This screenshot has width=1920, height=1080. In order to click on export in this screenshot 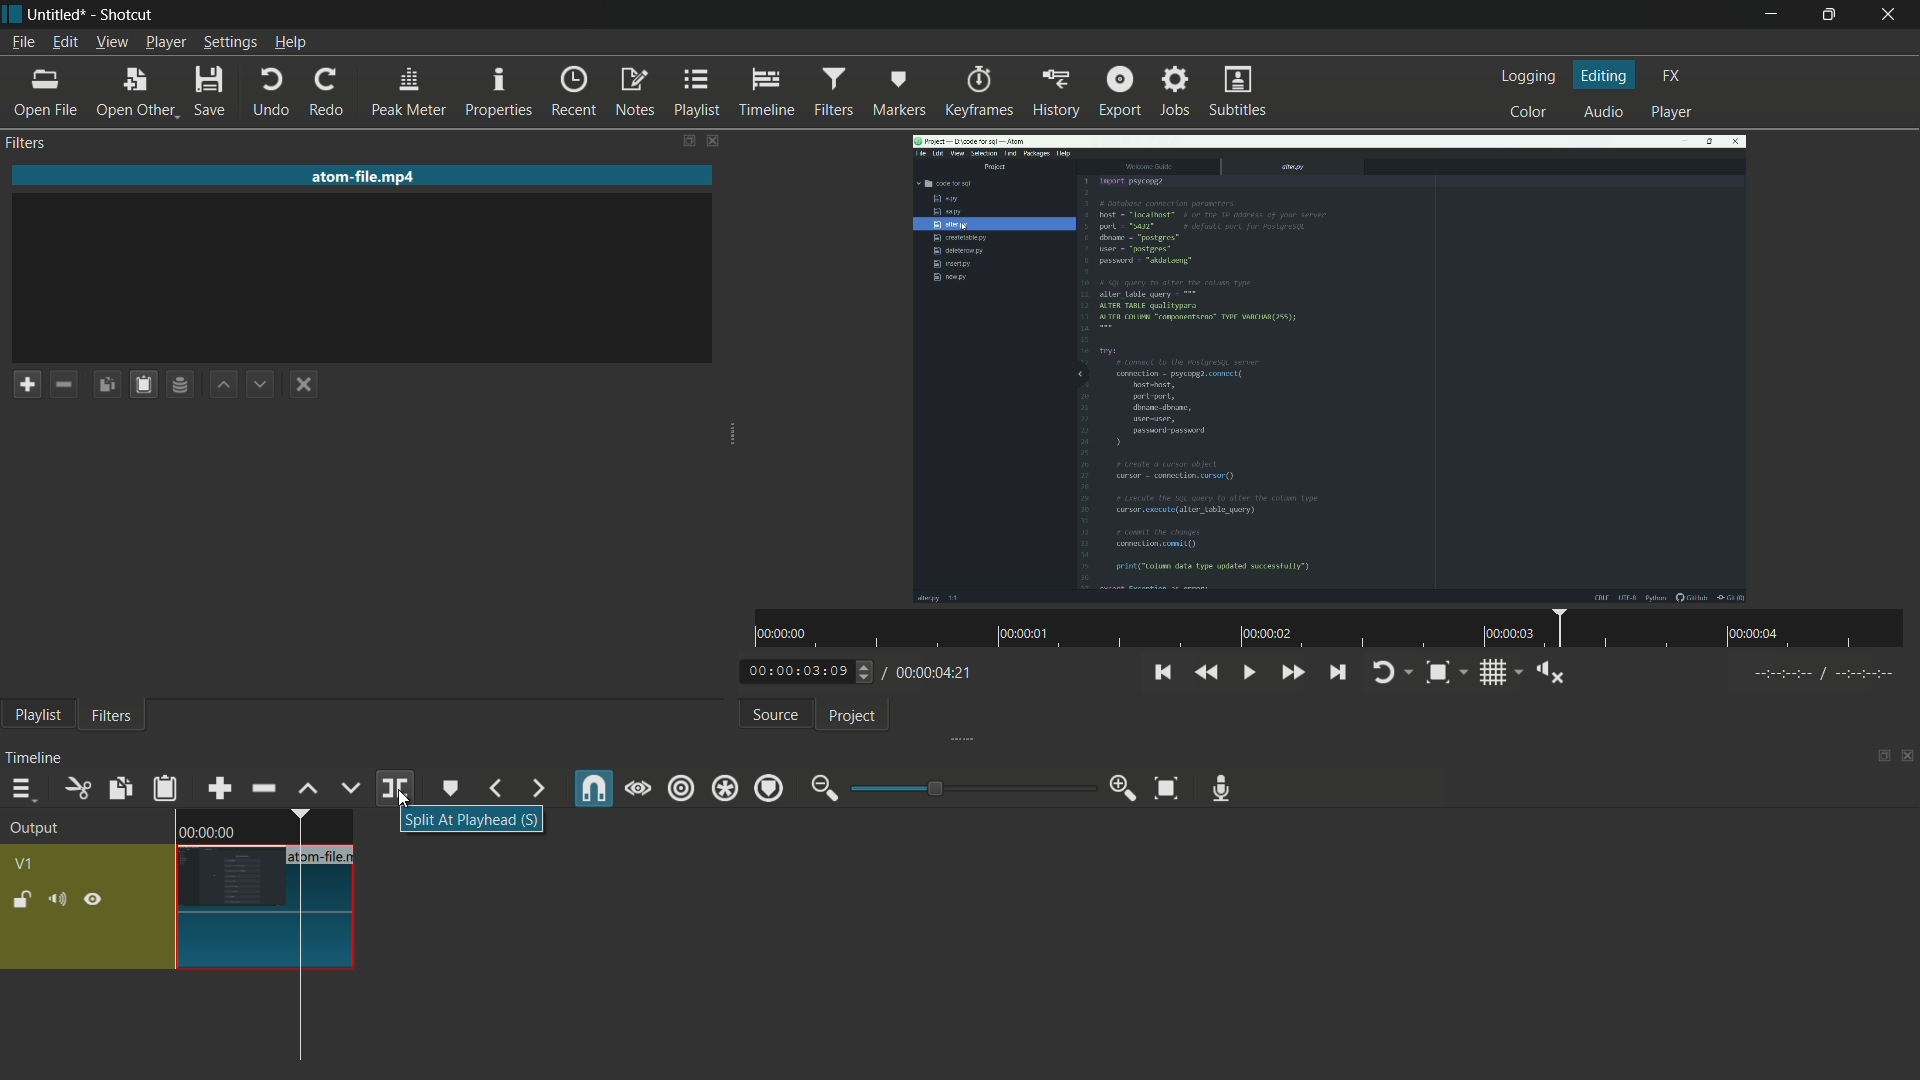, I will do `click(1119, 93)`.